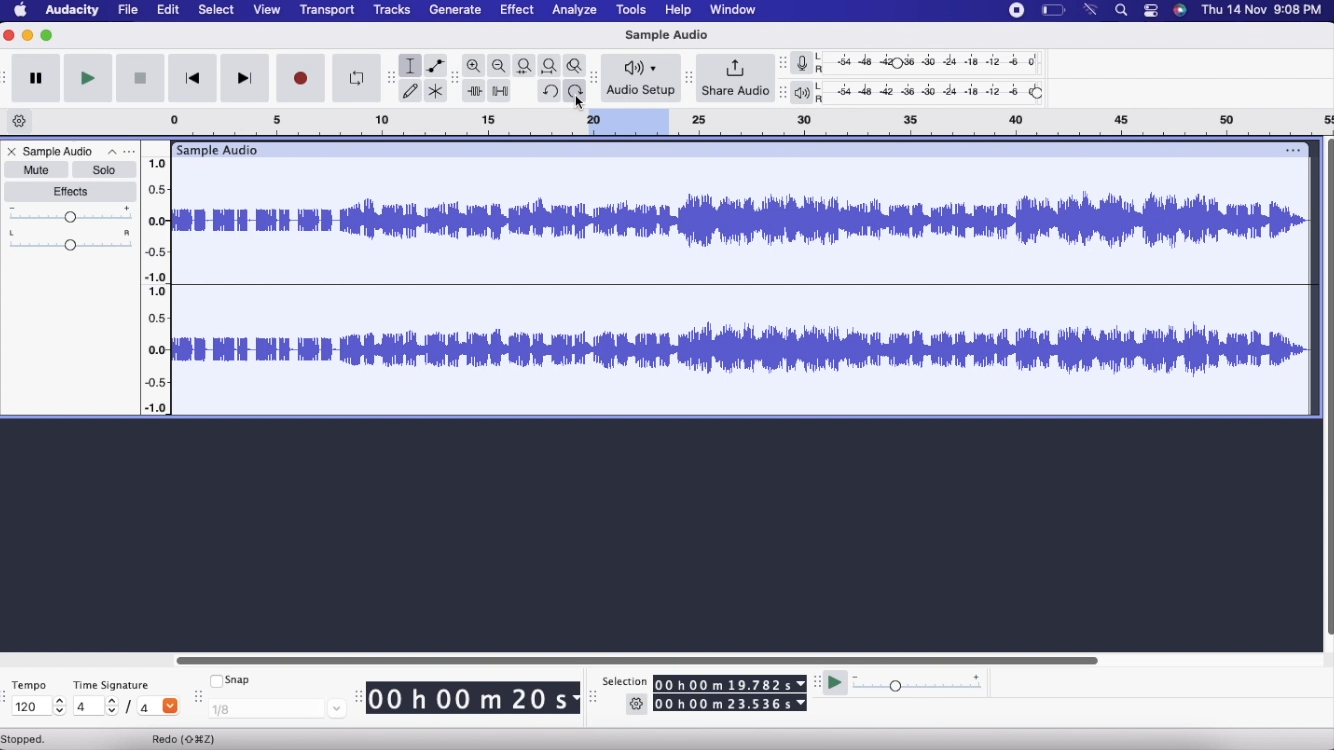 This screenshot has width=1334, height=750. Describe the element at coordinates (736, 10) in the screenshot. I see `Window` at that location.